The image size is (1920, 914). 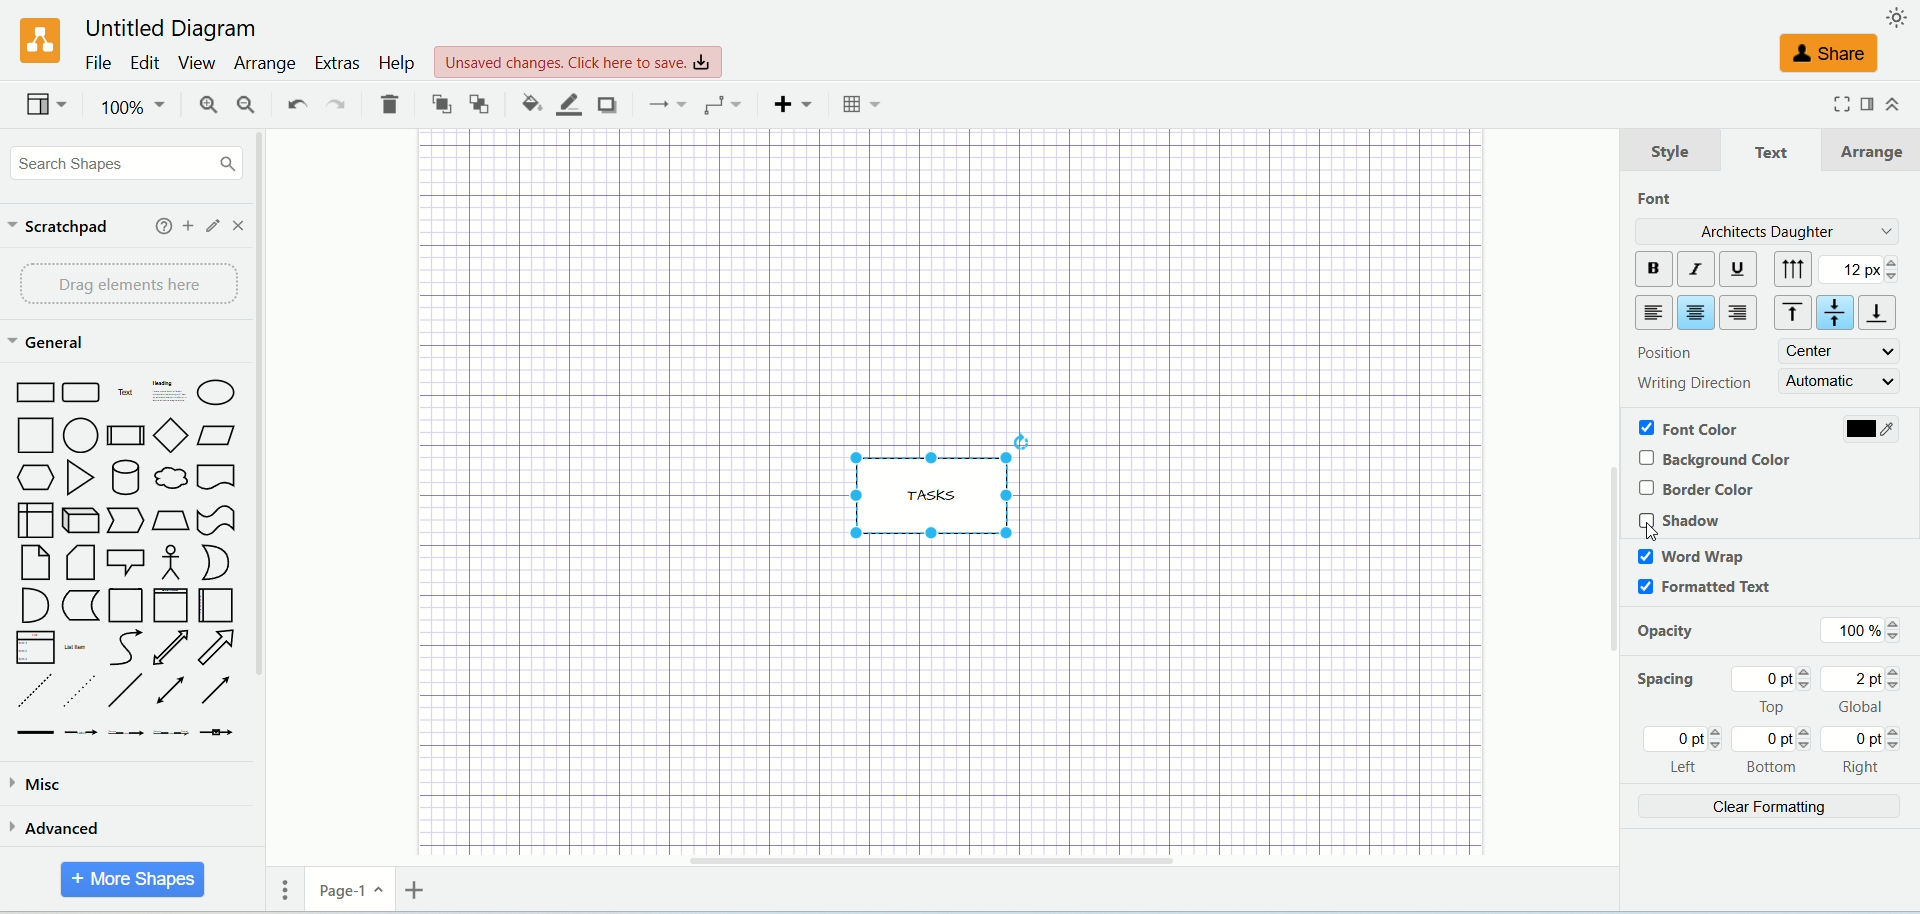 What do you see at coordinates (32, 692) in the screenshot?
I see `Dashed Line` at bounding box center [32, 692].